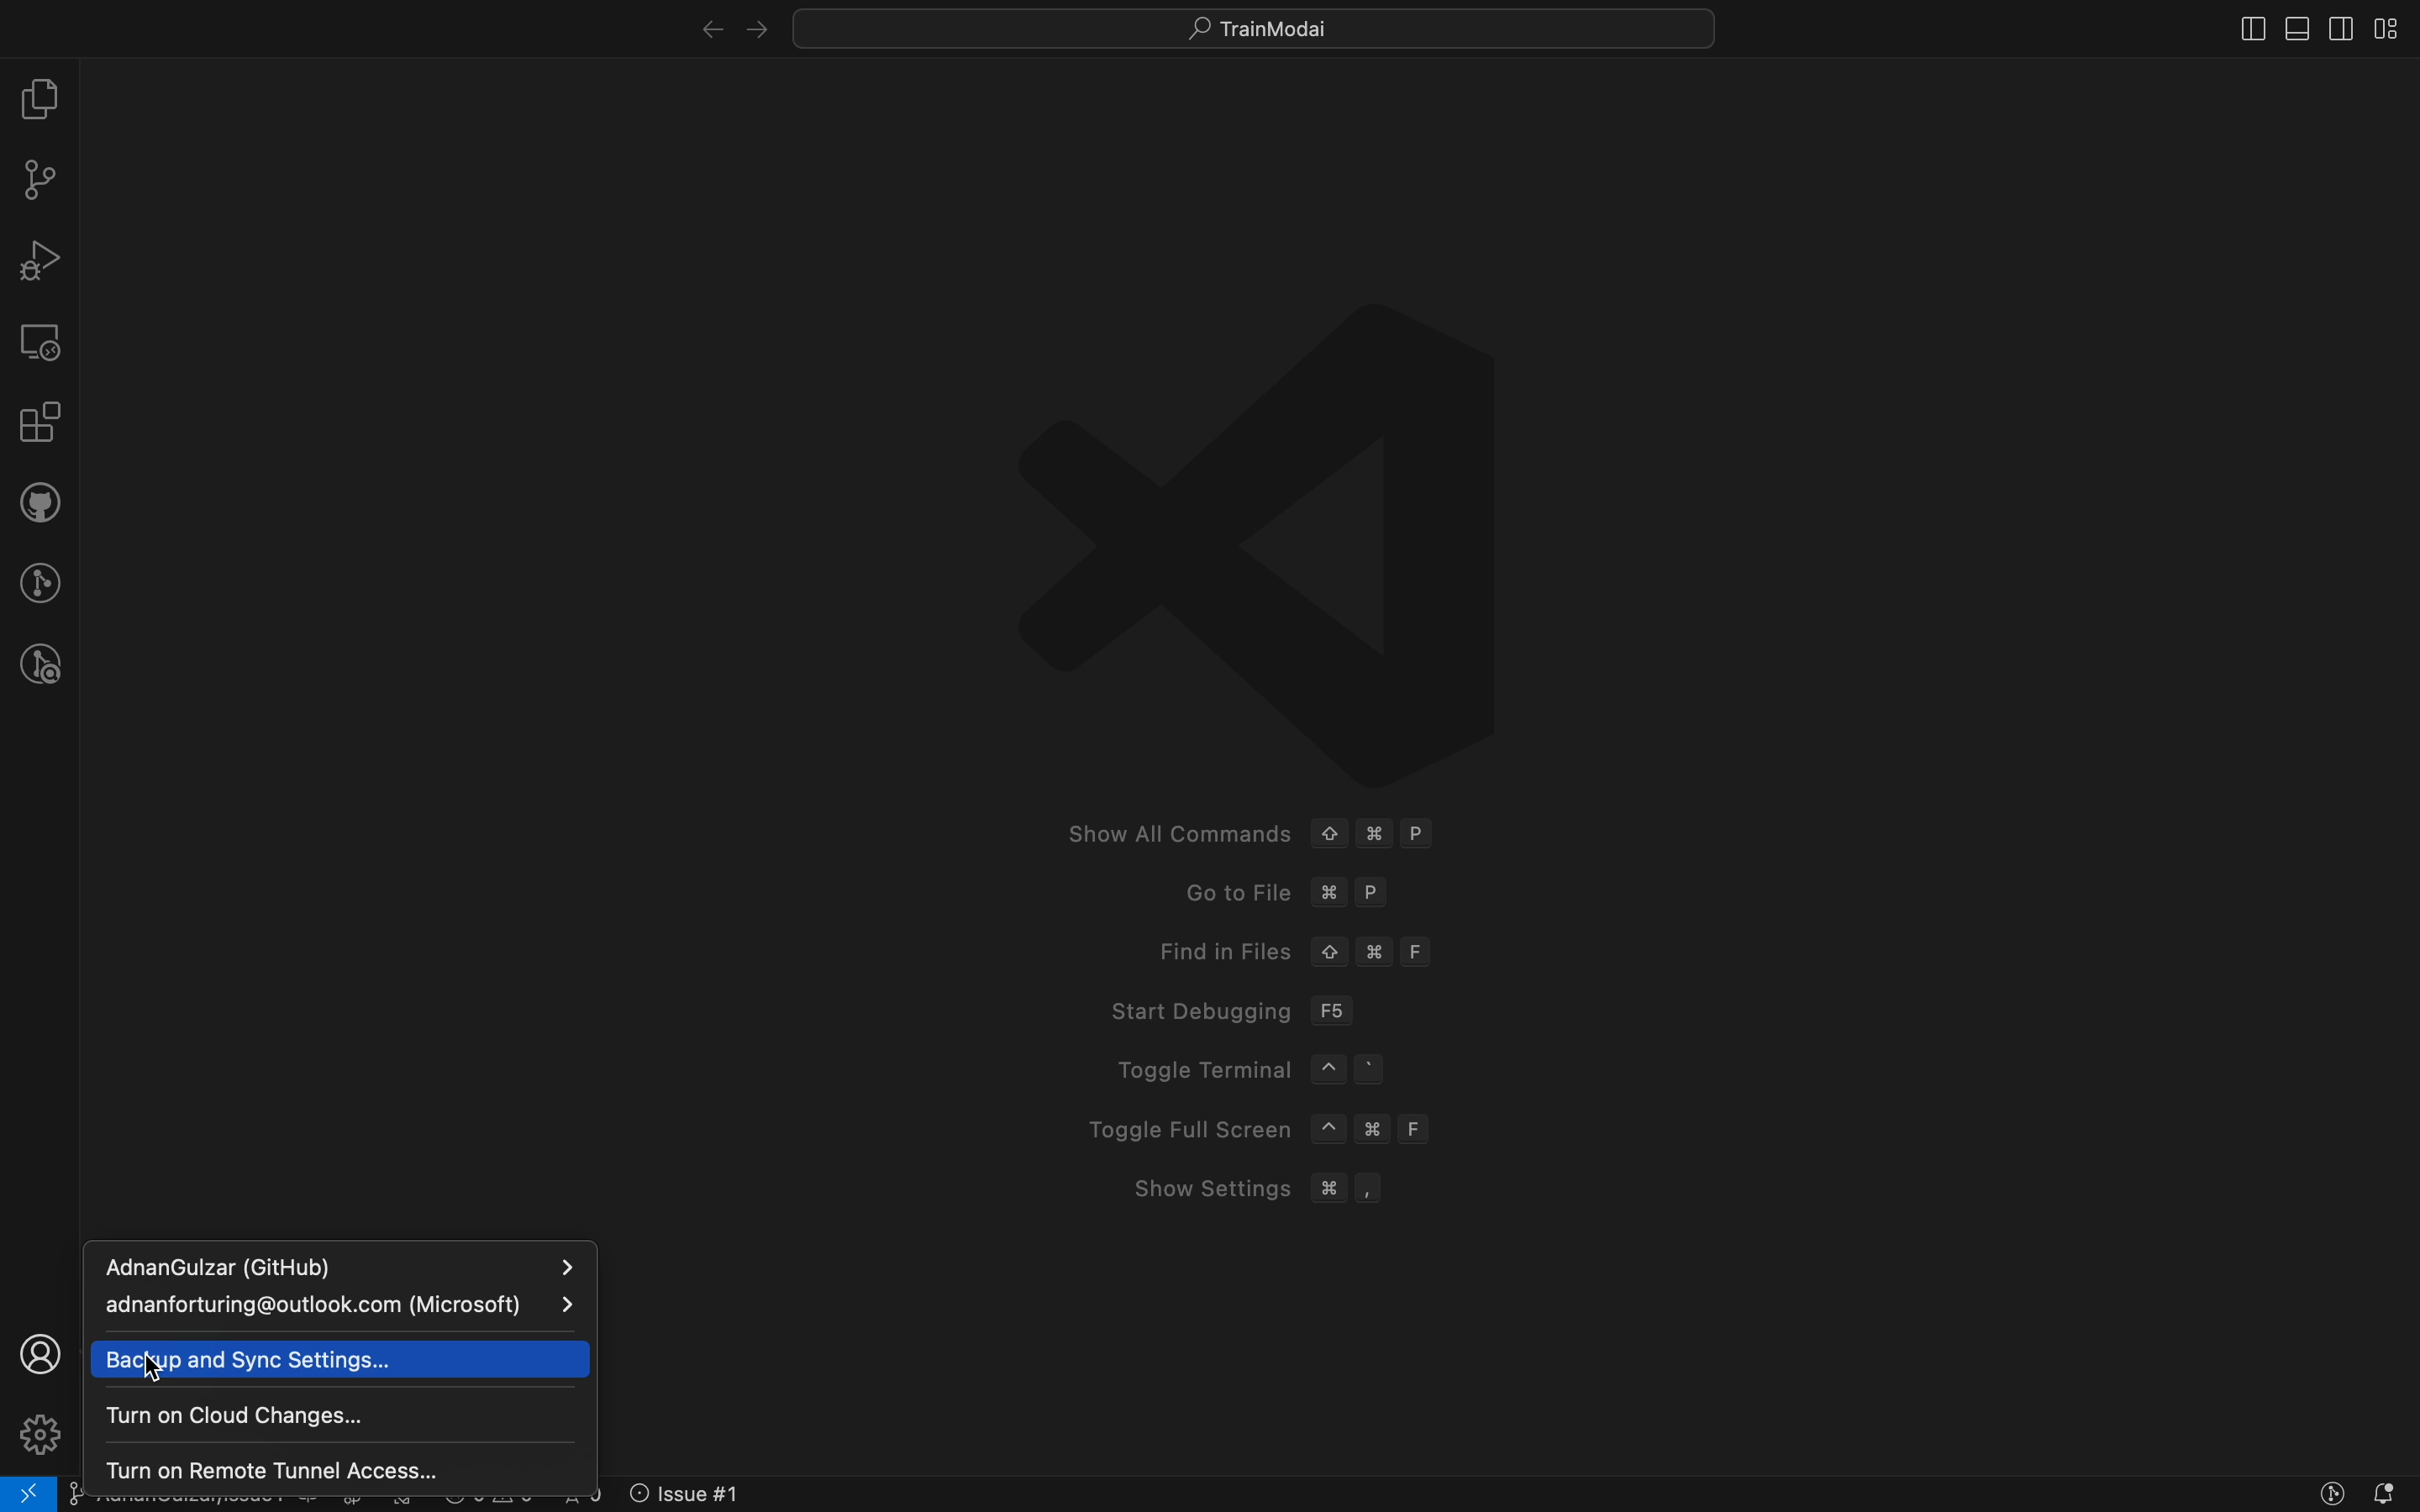 The image size is (2420, 1512). Describe the element at coordinates (2327, 1496) in the screenshot. I see `` at that location.